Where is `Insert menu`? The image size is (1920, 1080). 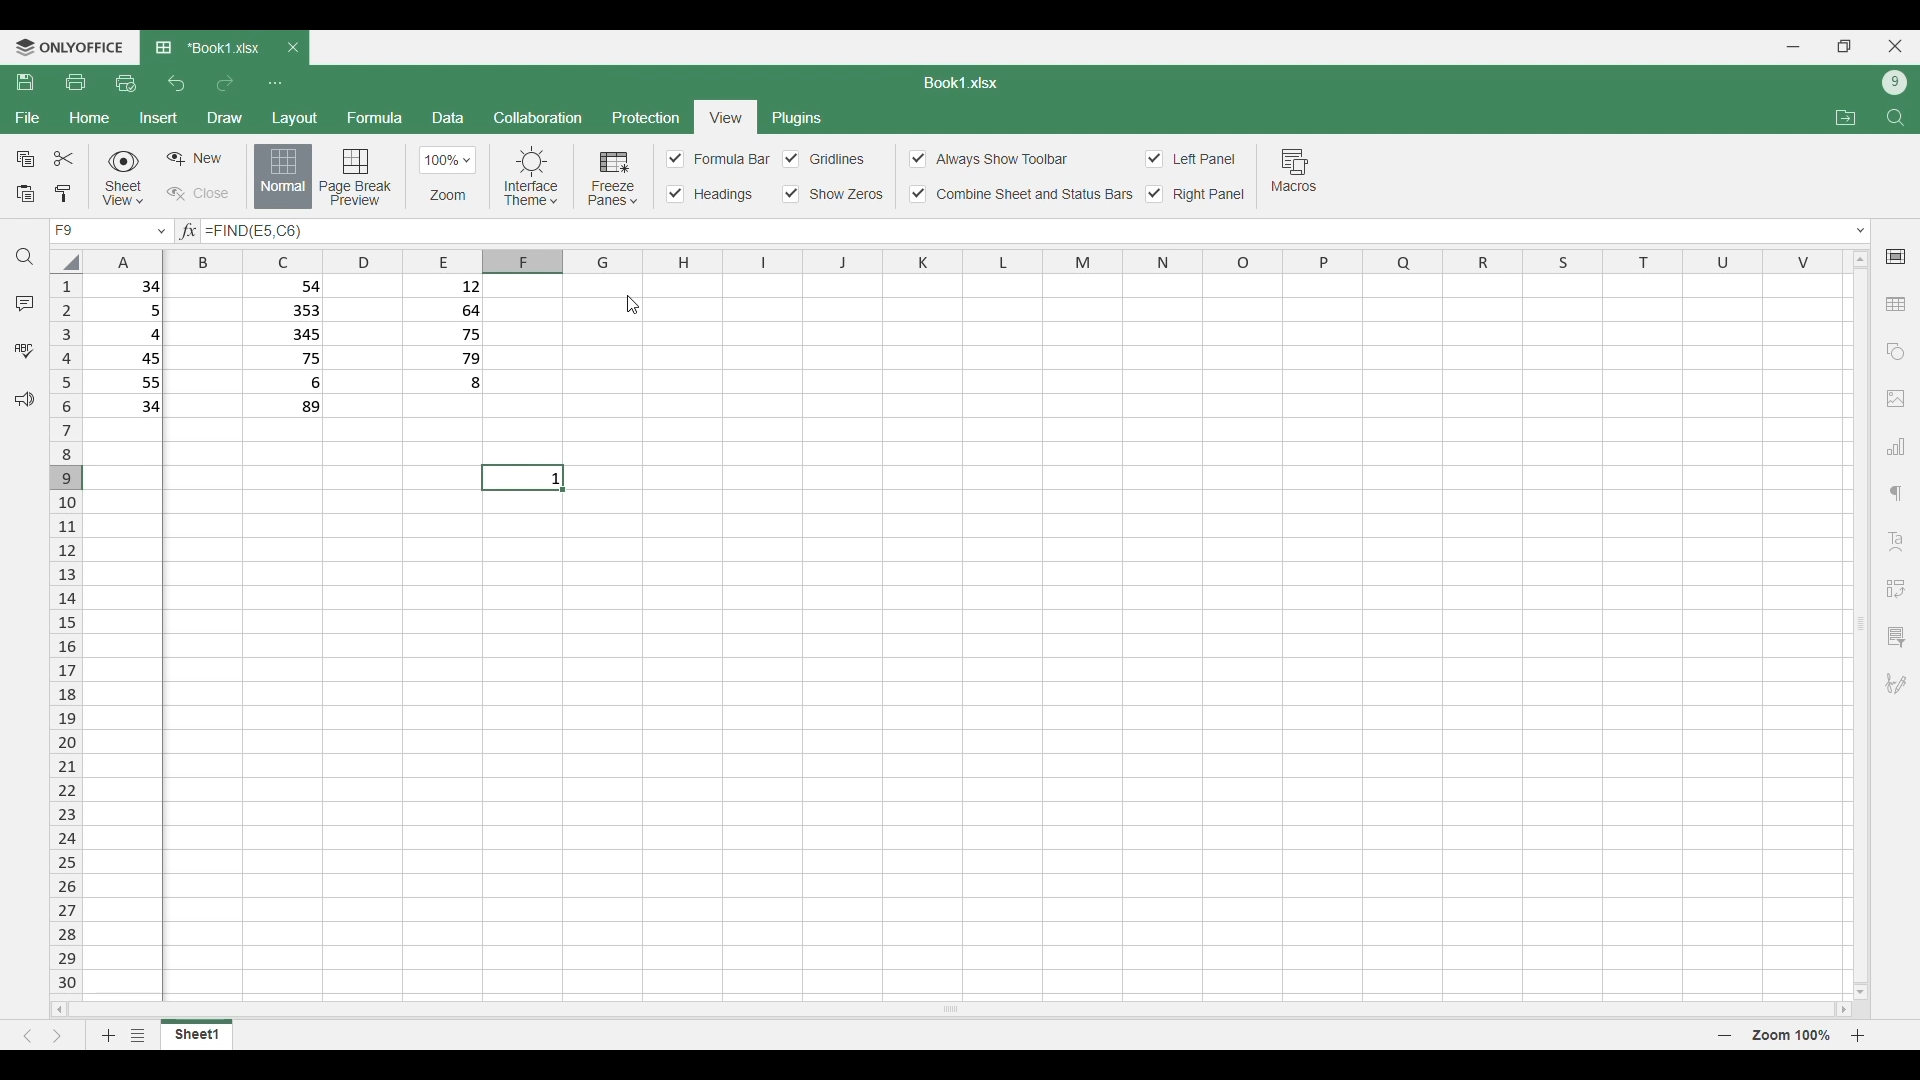 Insert menu is located at coordinates (157, 119).